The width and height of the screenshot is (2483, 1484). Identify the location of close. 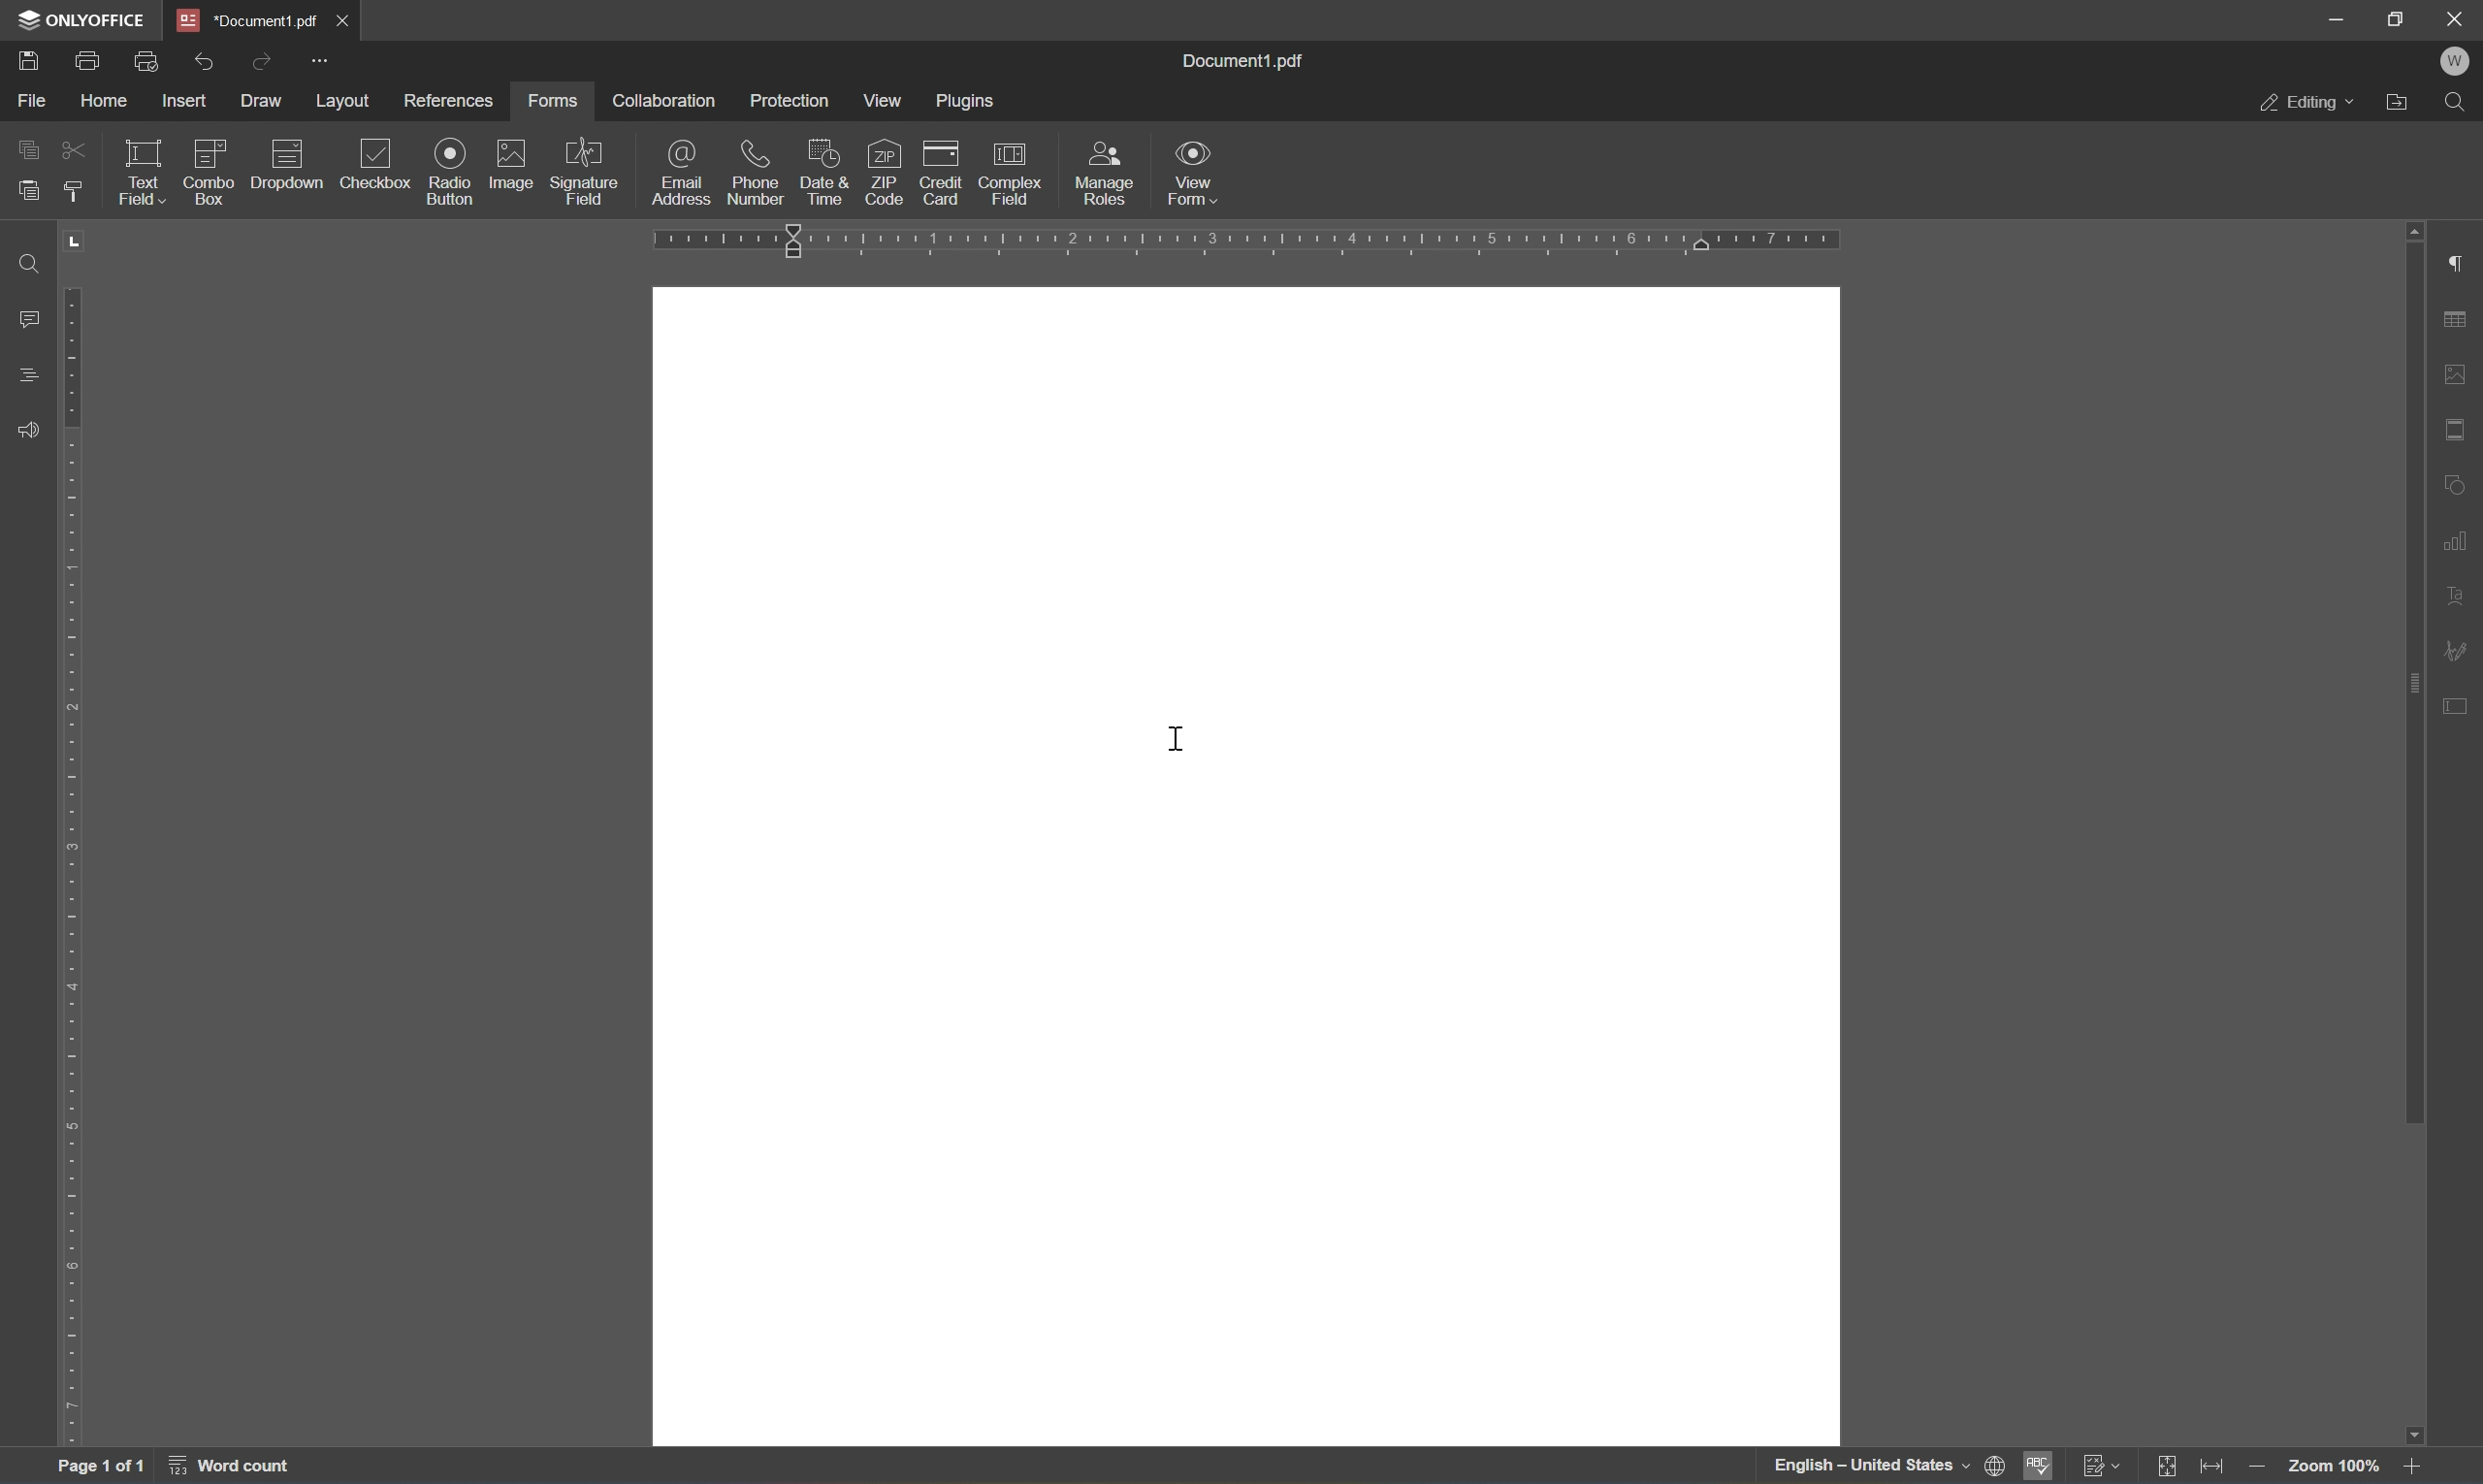
(340, 17).